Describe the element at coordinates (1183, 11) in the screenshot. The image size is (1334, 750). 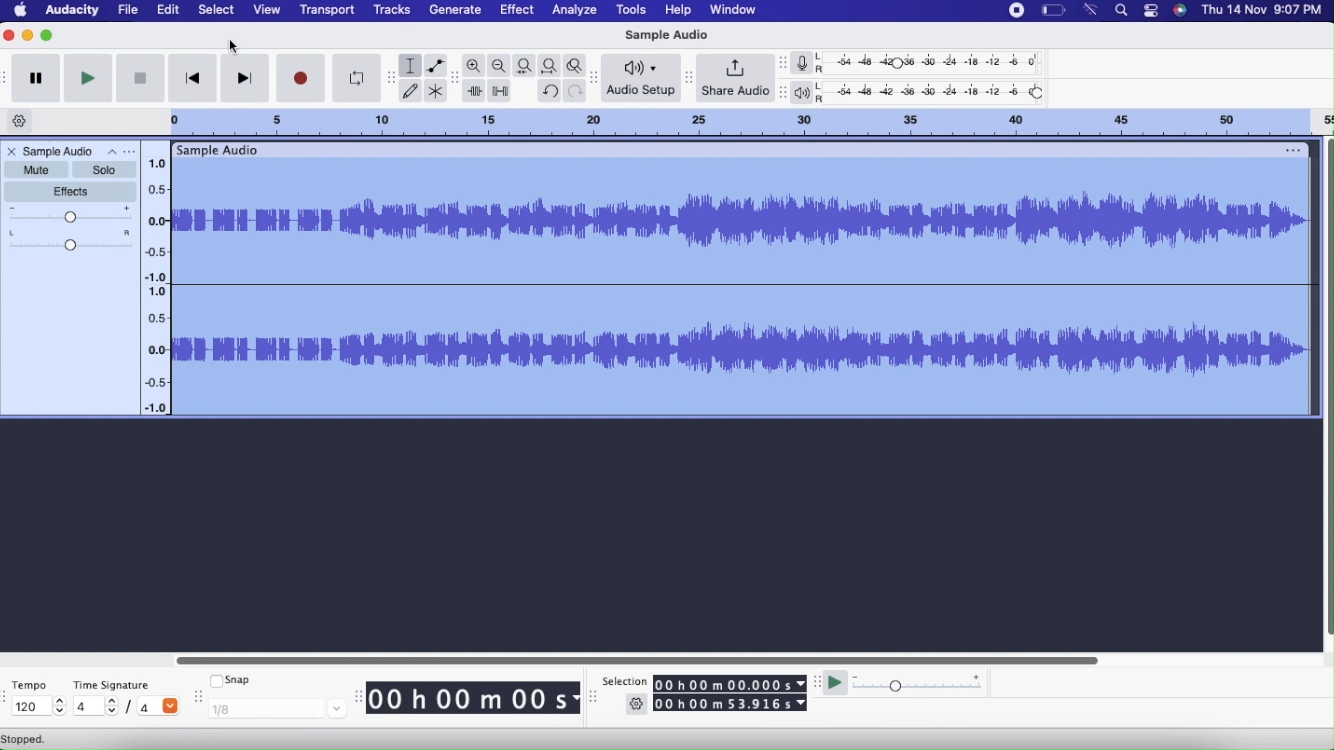
I see `Siri` at that location.